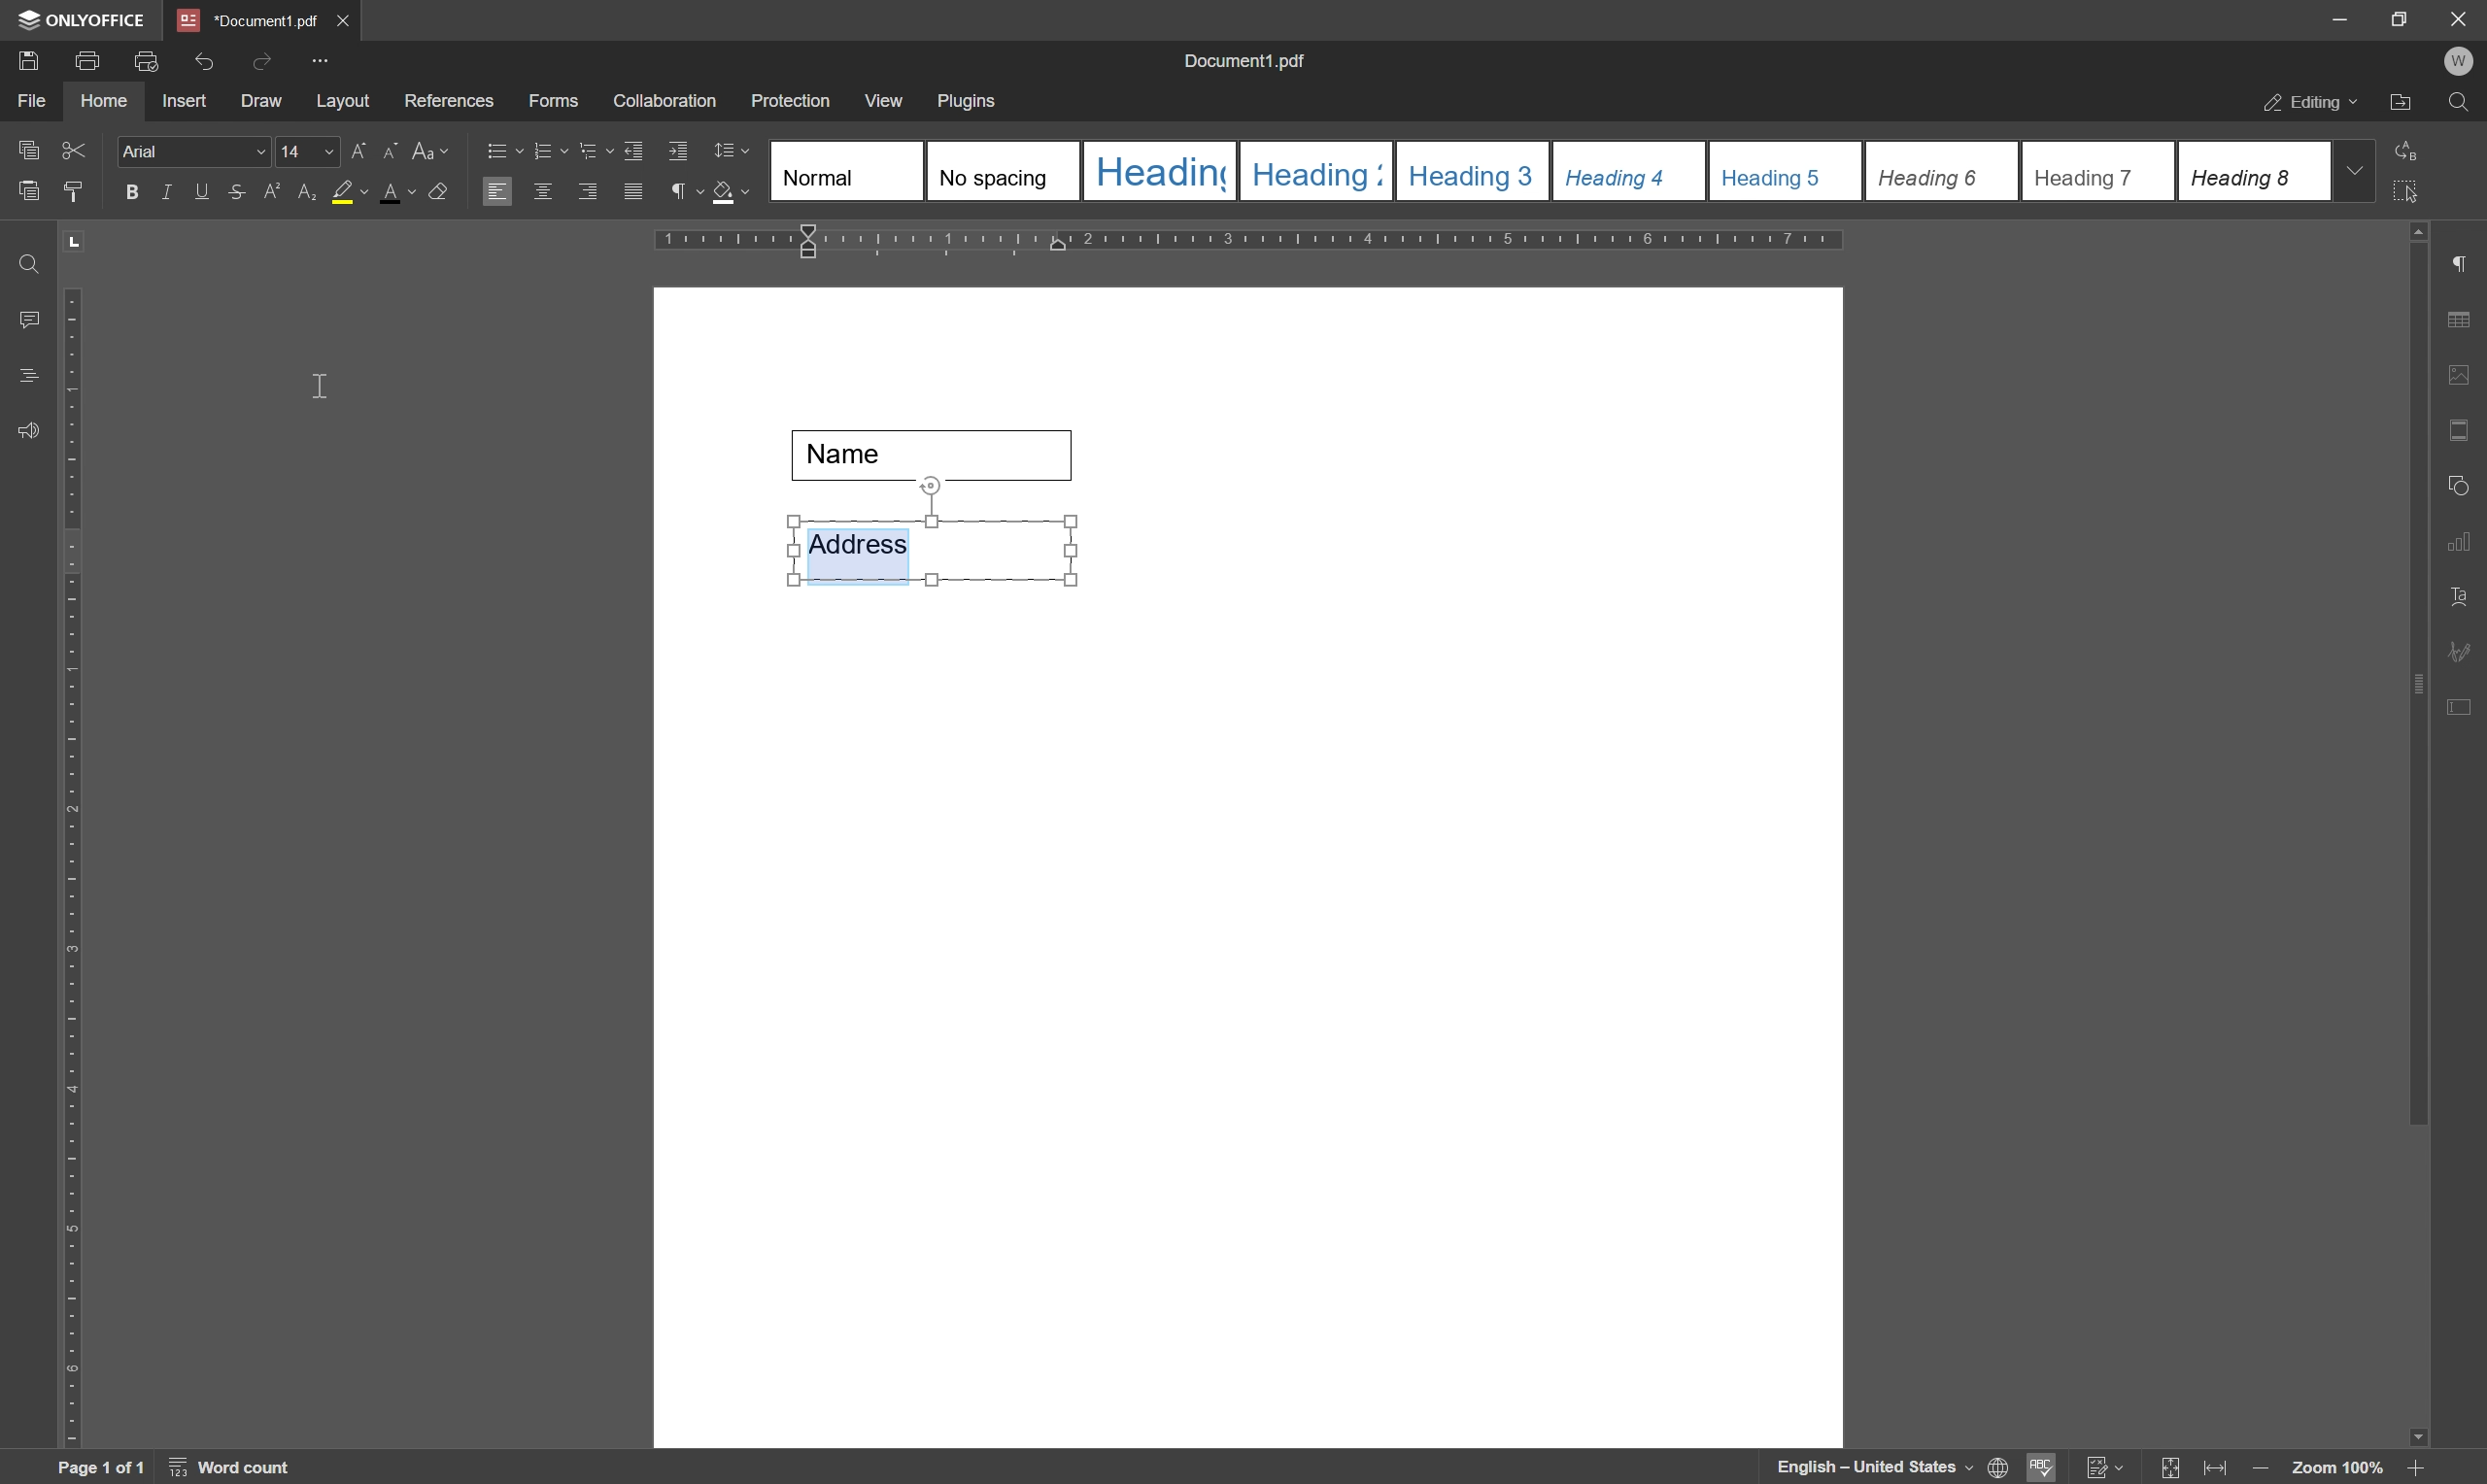 The width and height of the screenshot is (2487, 1484). What do you see at coordinates (498, 193) in the screenshot?
I see `Align left` at bounding box center [498, 193].